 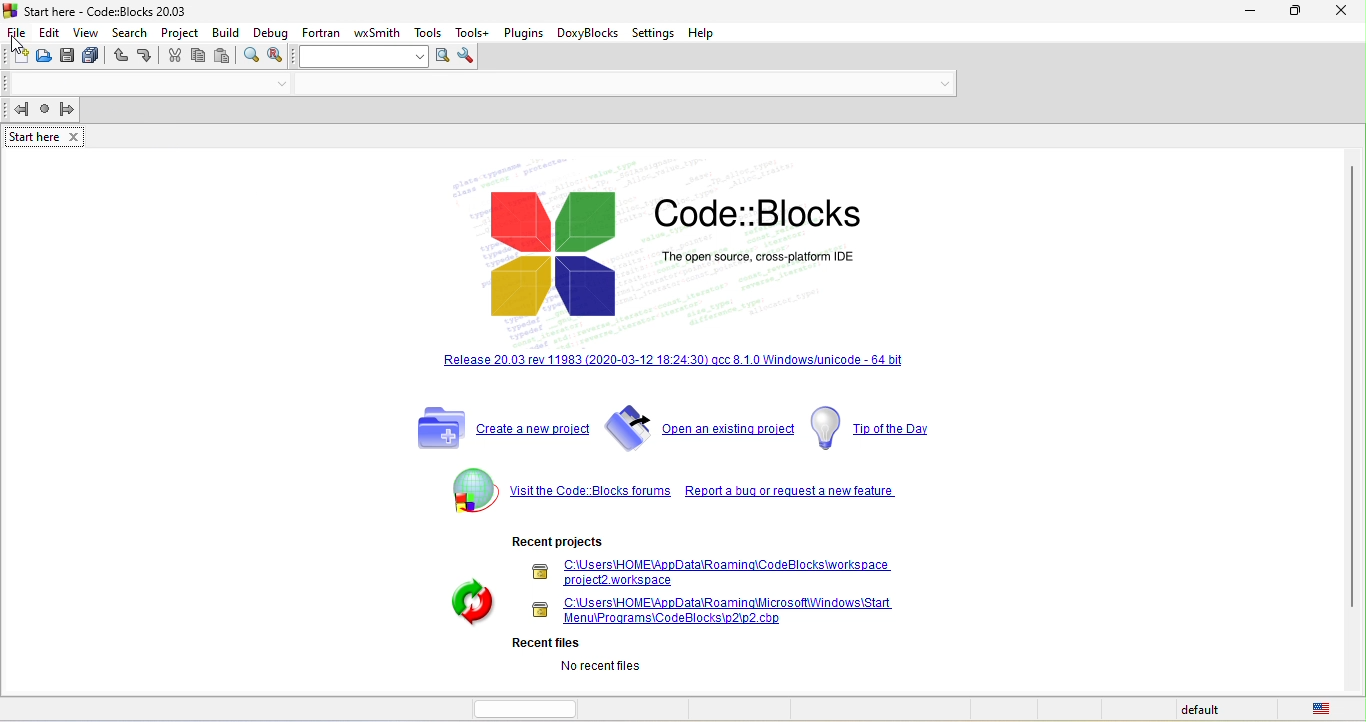 What do you see at coordinates (469, 57) in the screenshot?
I see `show option window` at bounding box center [469, 57].